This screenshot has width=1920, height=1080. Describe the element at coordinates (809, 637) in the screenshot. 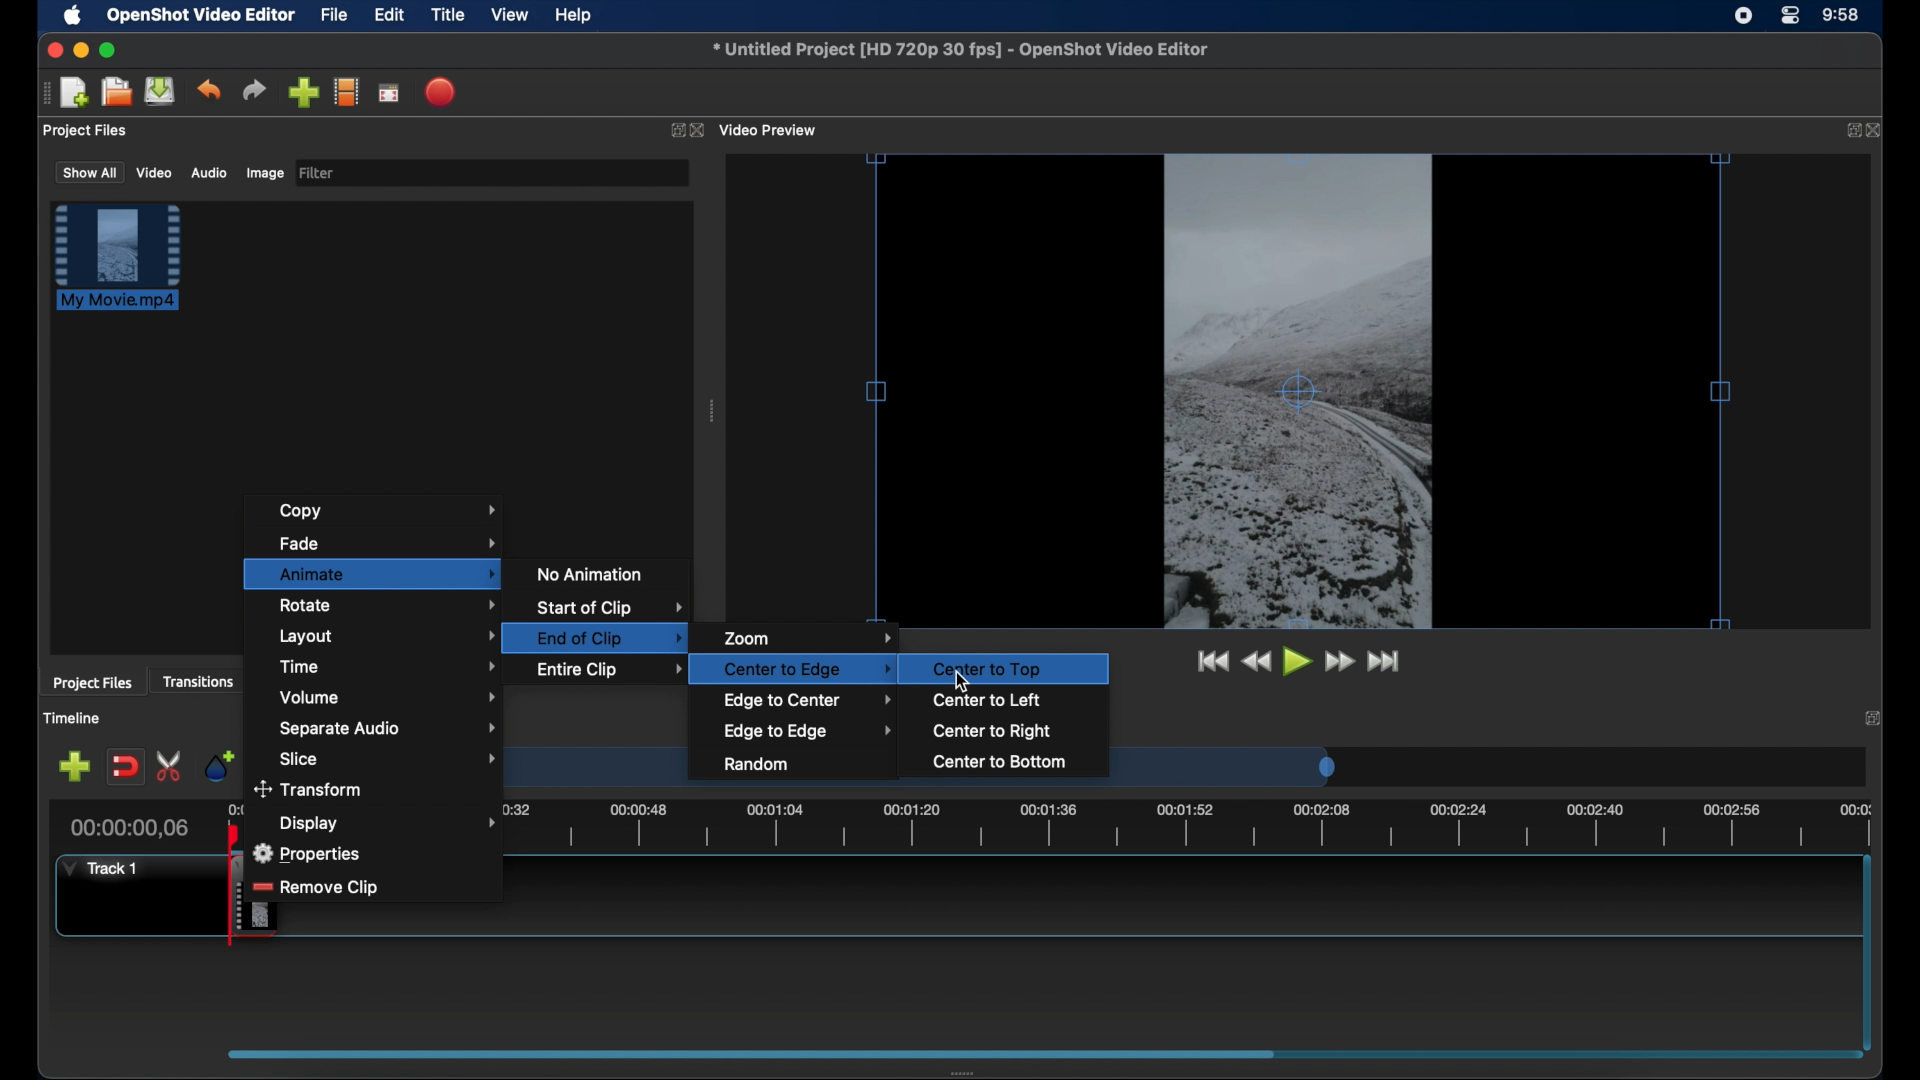

I see `zoom menu` at that location.